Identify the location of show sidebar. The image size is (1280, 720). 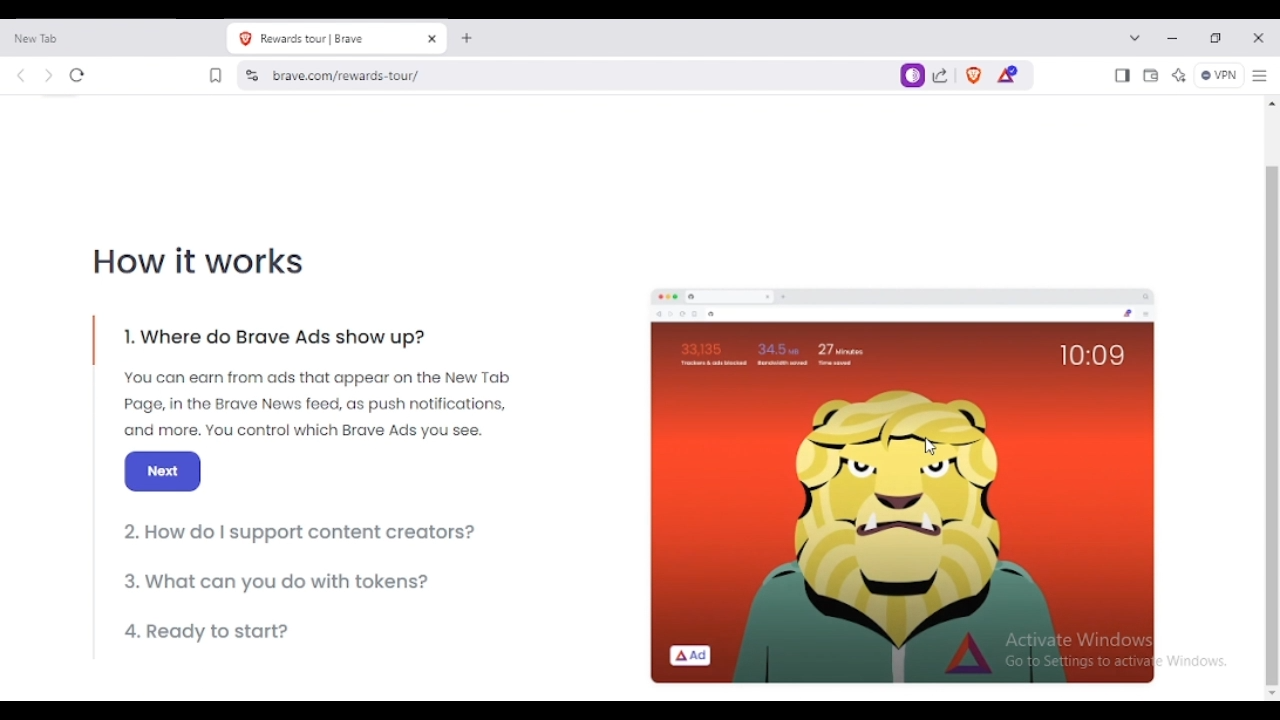
(1122, 76).